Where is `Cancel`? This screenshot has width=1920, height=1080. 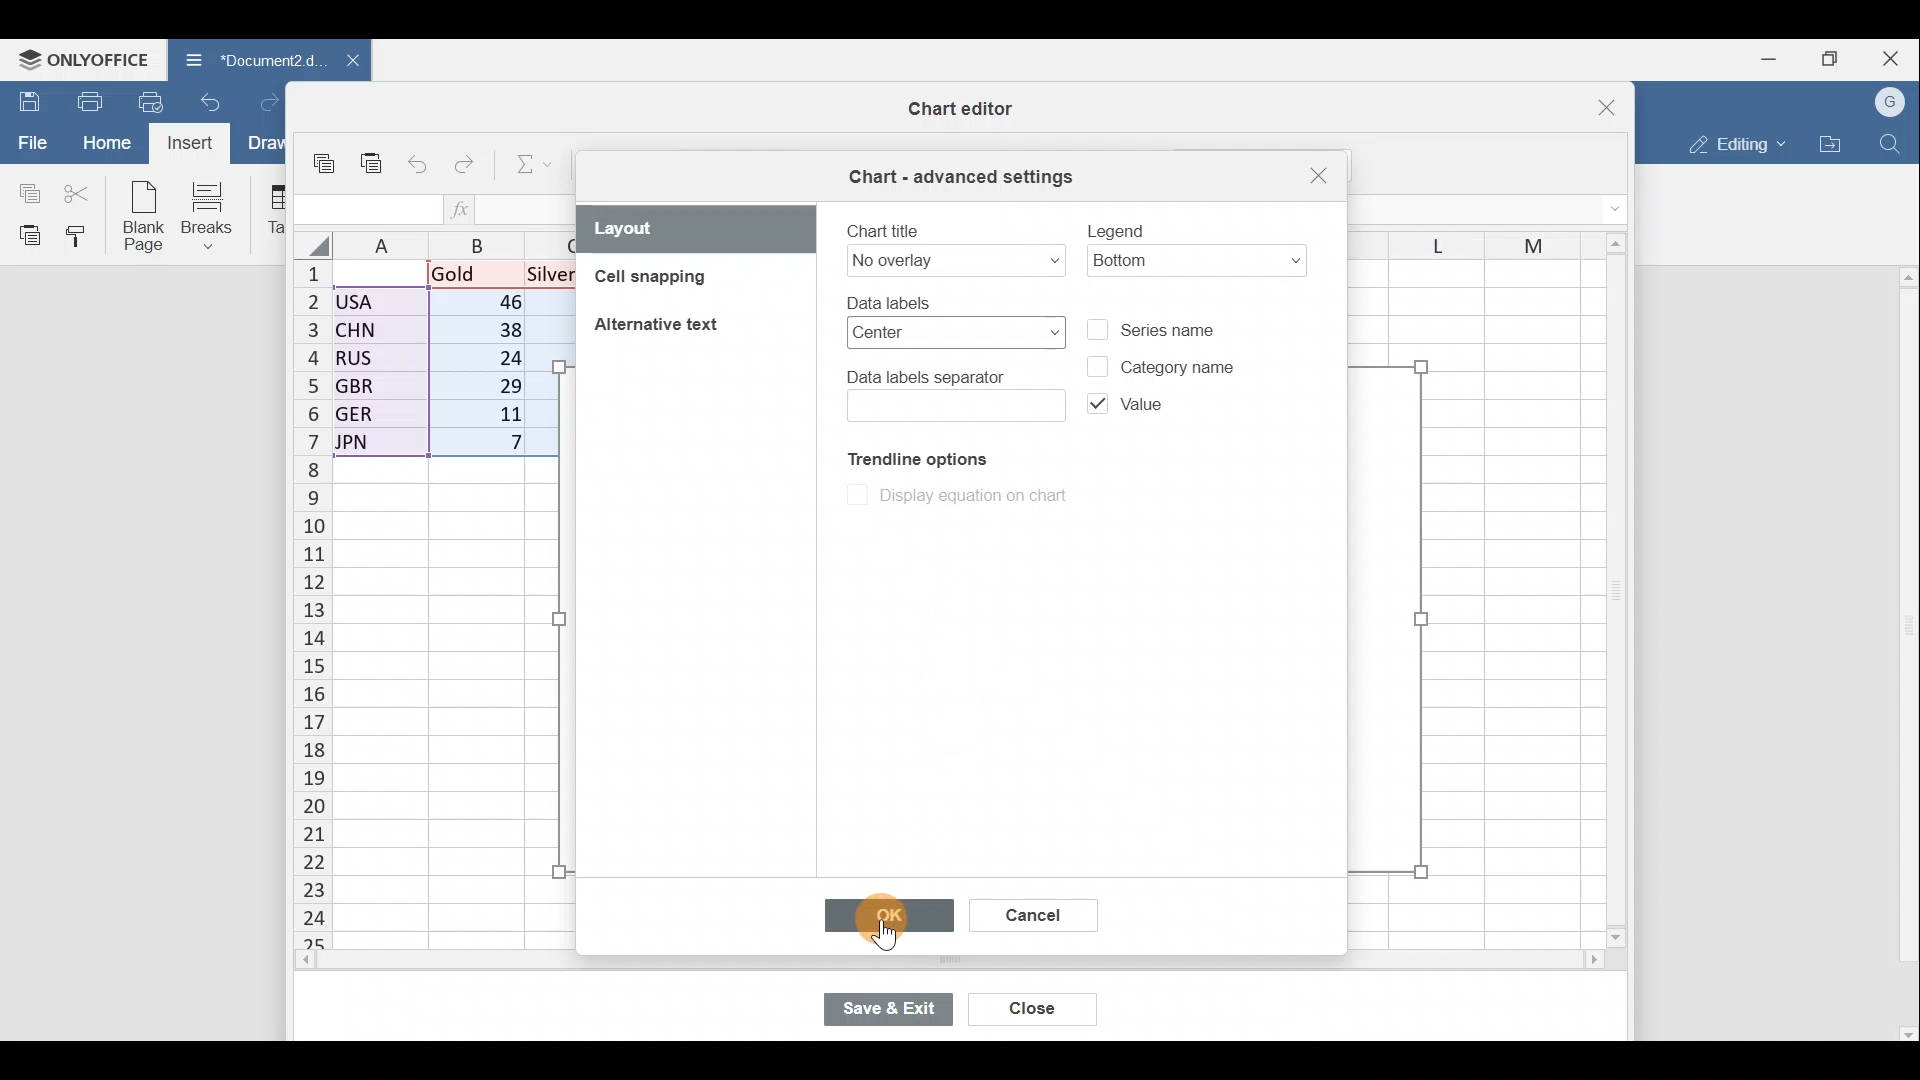
Cancel is located at coordinates (1030, 918).